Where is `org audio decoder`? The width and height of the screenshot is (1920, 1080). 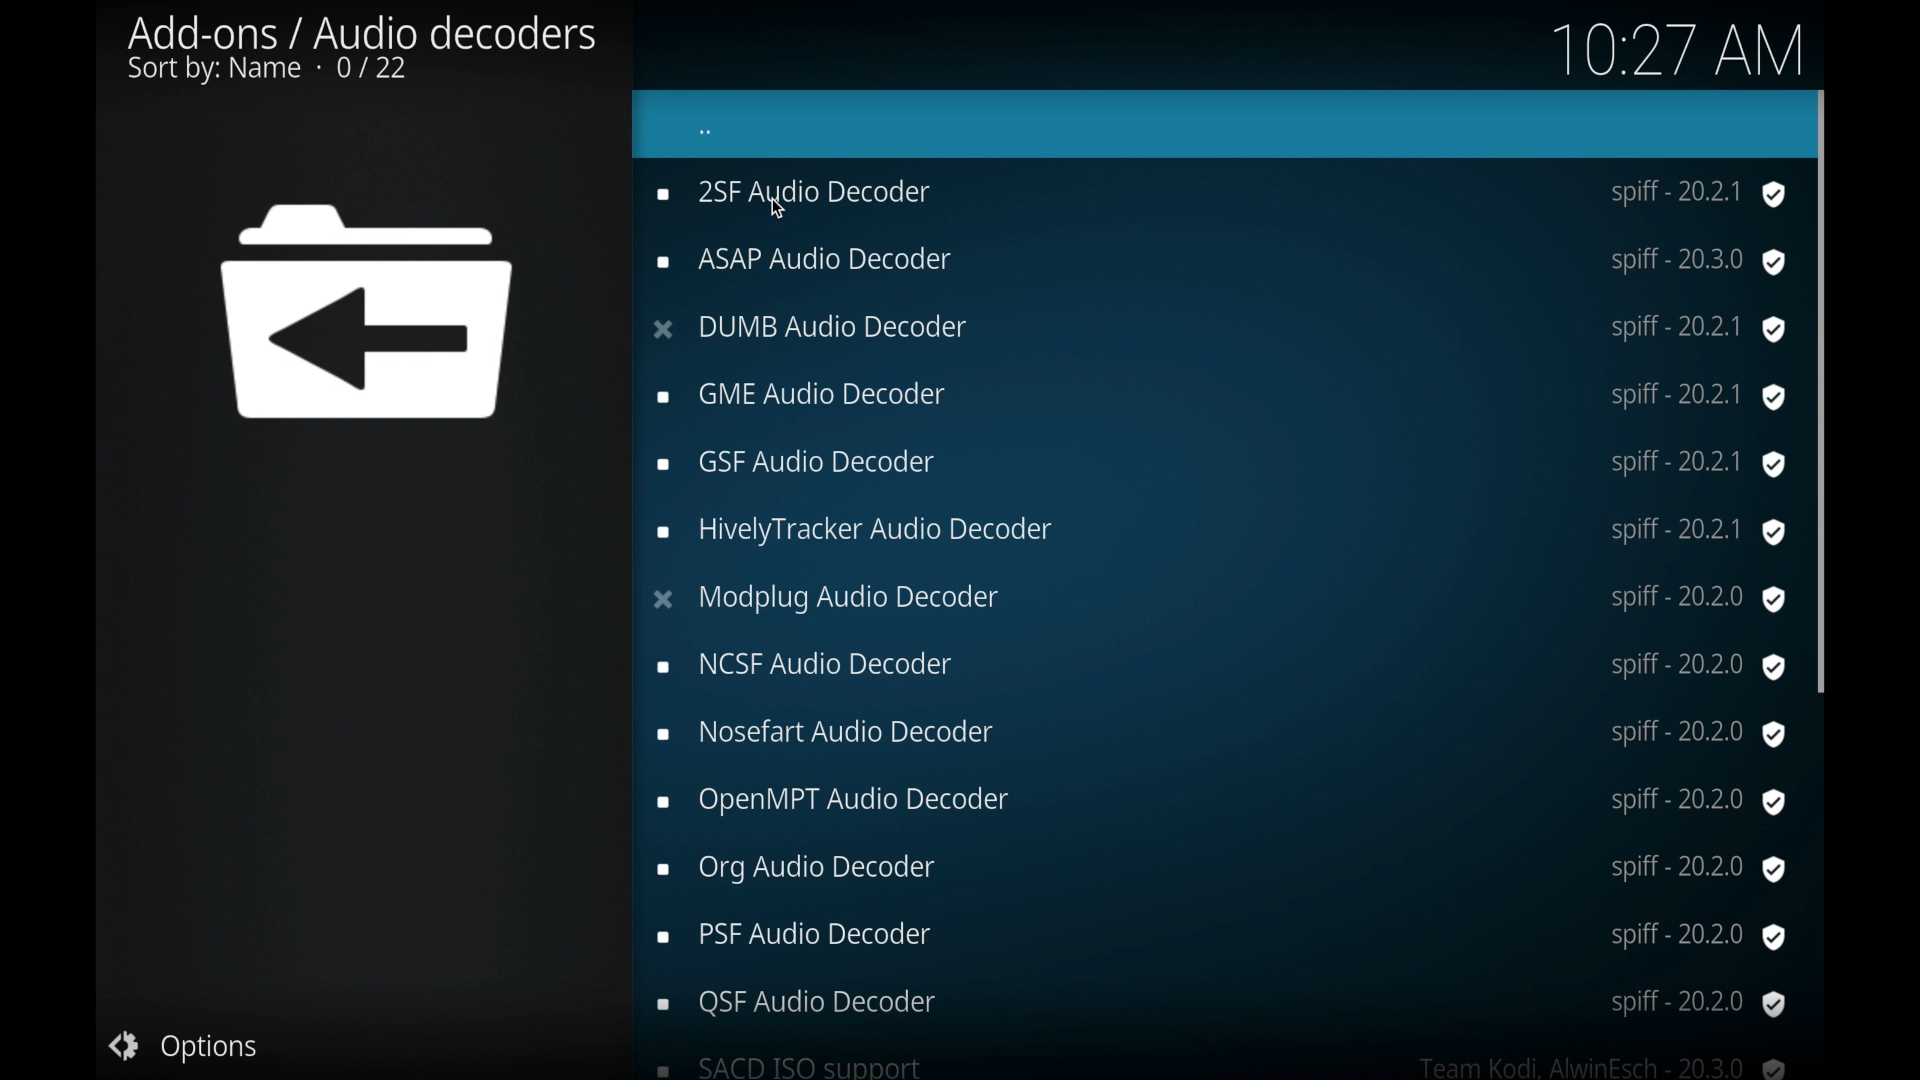
org audio decoder is located at coordinates (1220, 867).